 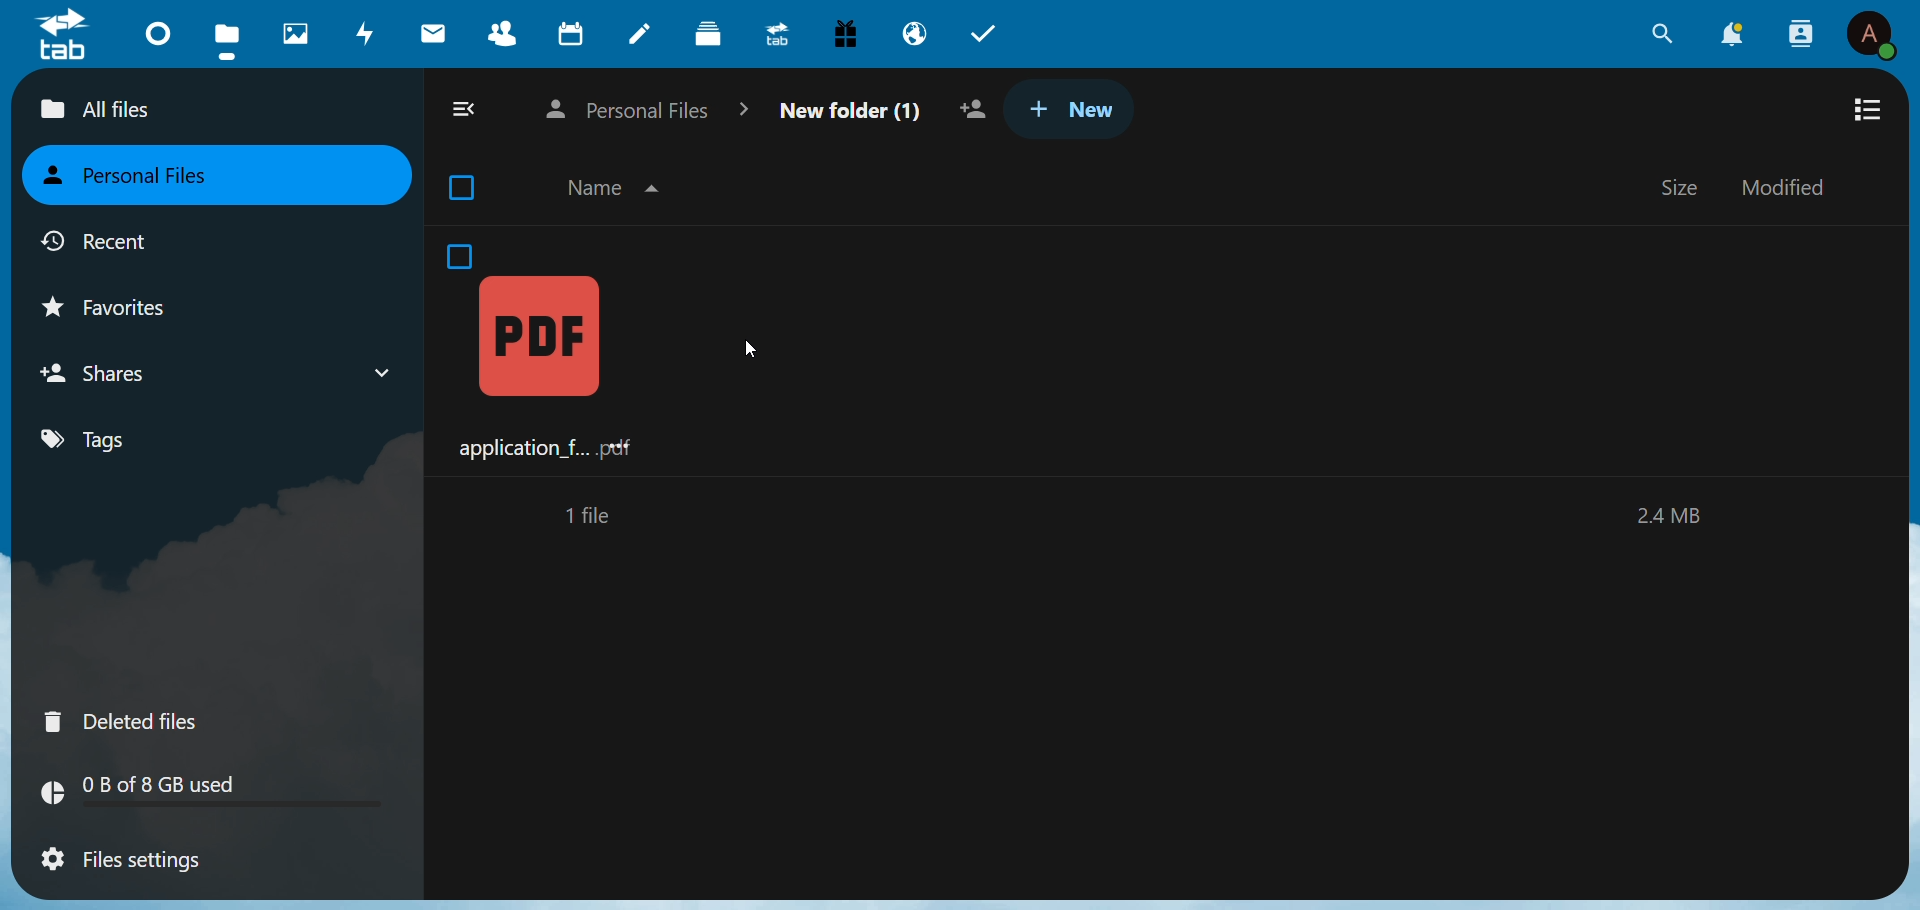 What do you see at coordinates (1683, 185) in the screenshot?
I see `size` at bounding box center [1683, 185].